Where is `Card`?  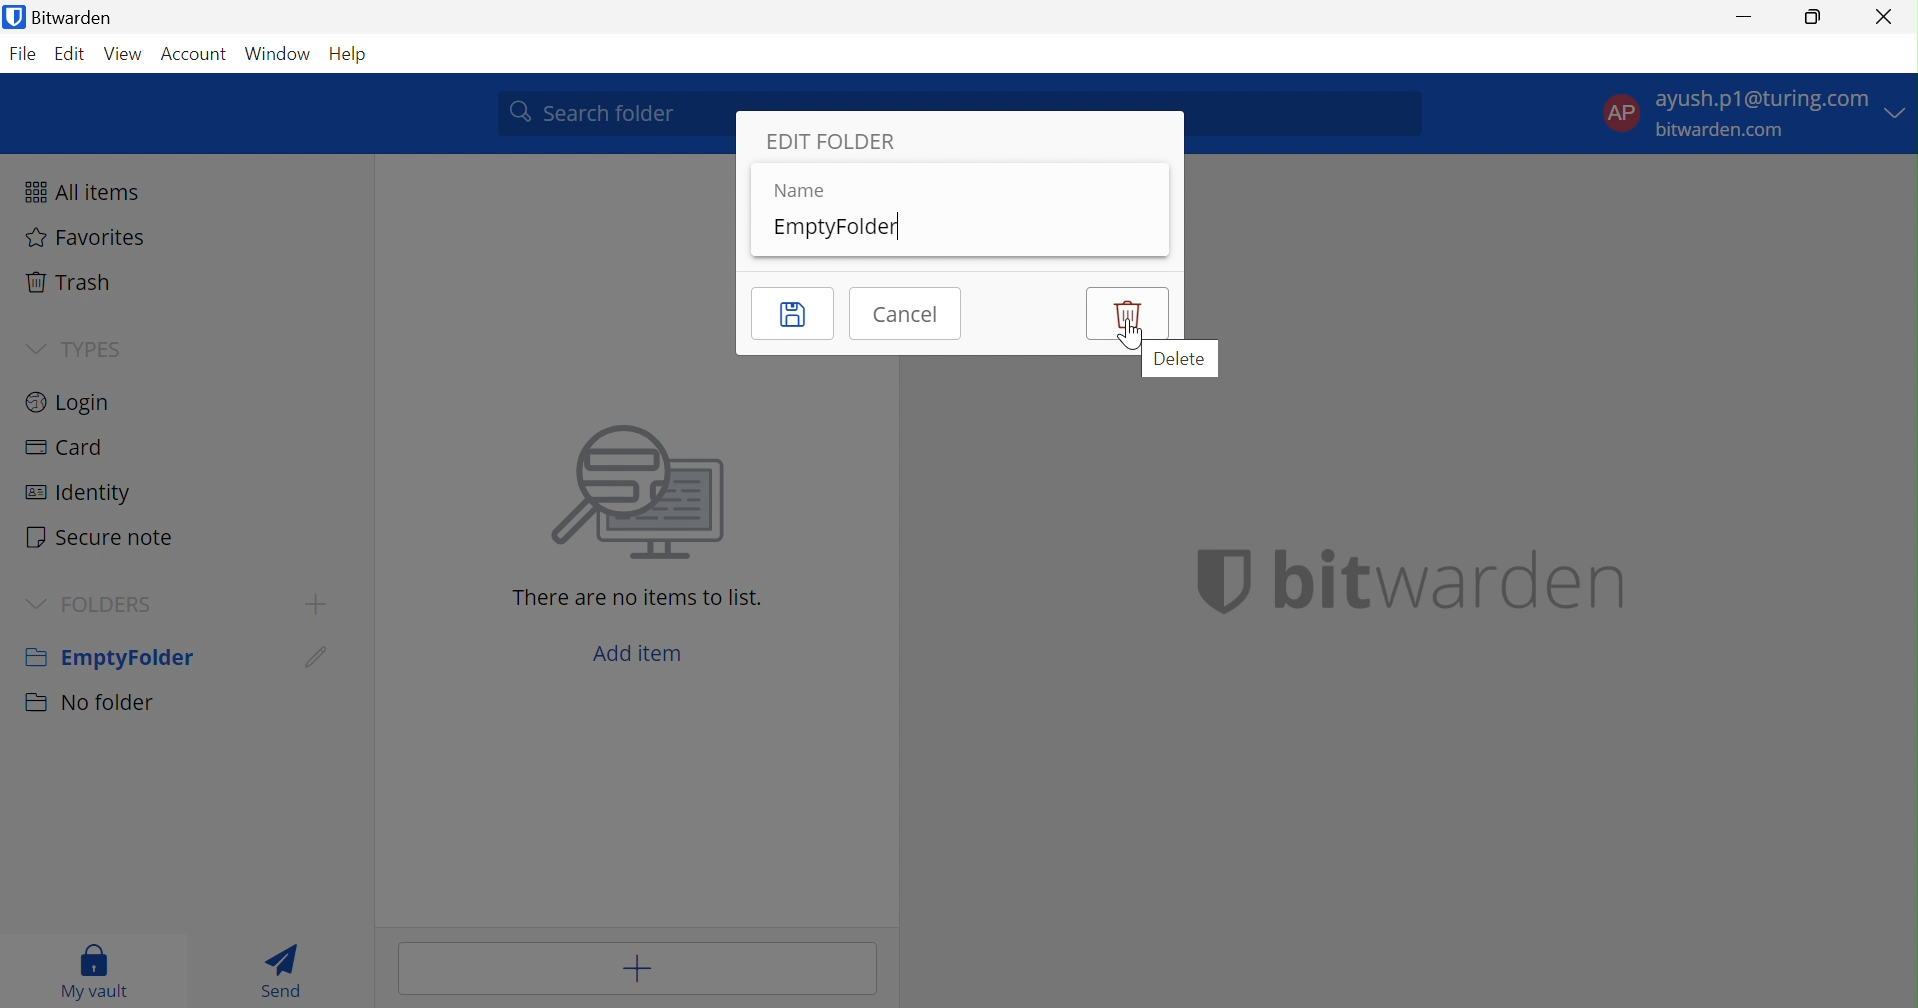 Card is located at coordinates (63, 449).